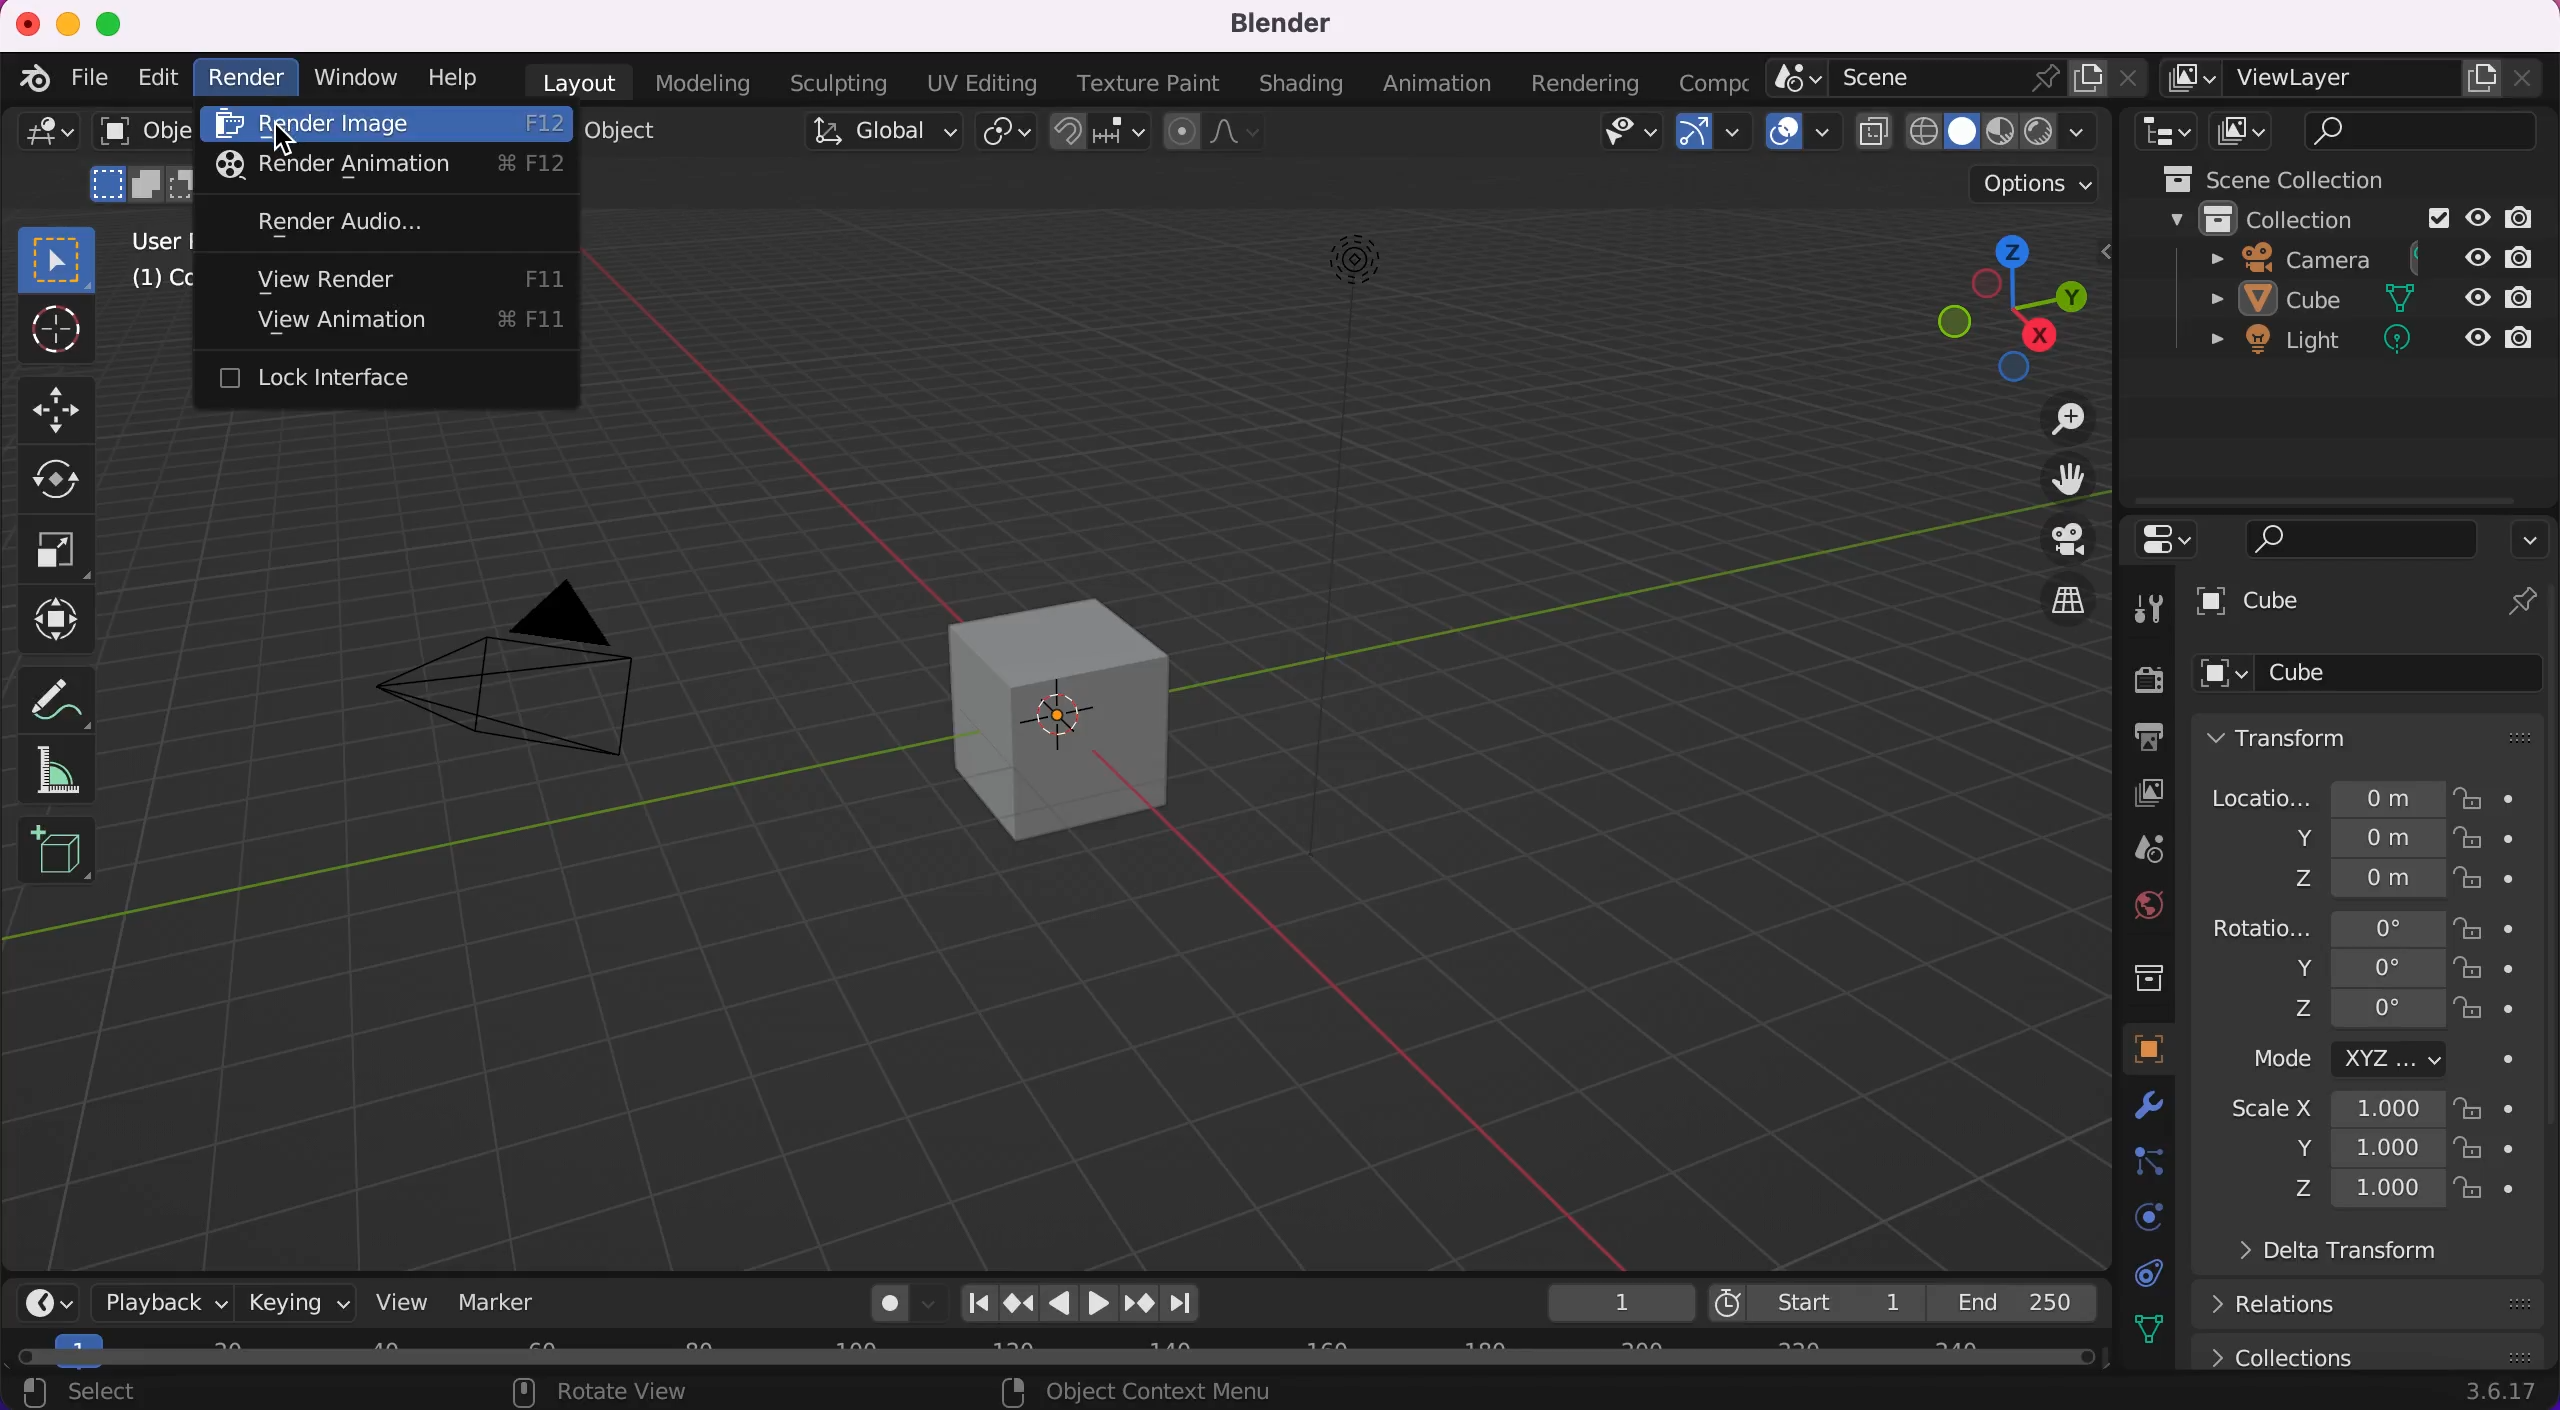 Image resolution: width=2560 pixels, height=1410 pixels. Describe the element at coordinates (2363, 542) in the screenshot. I see `search` at that location.